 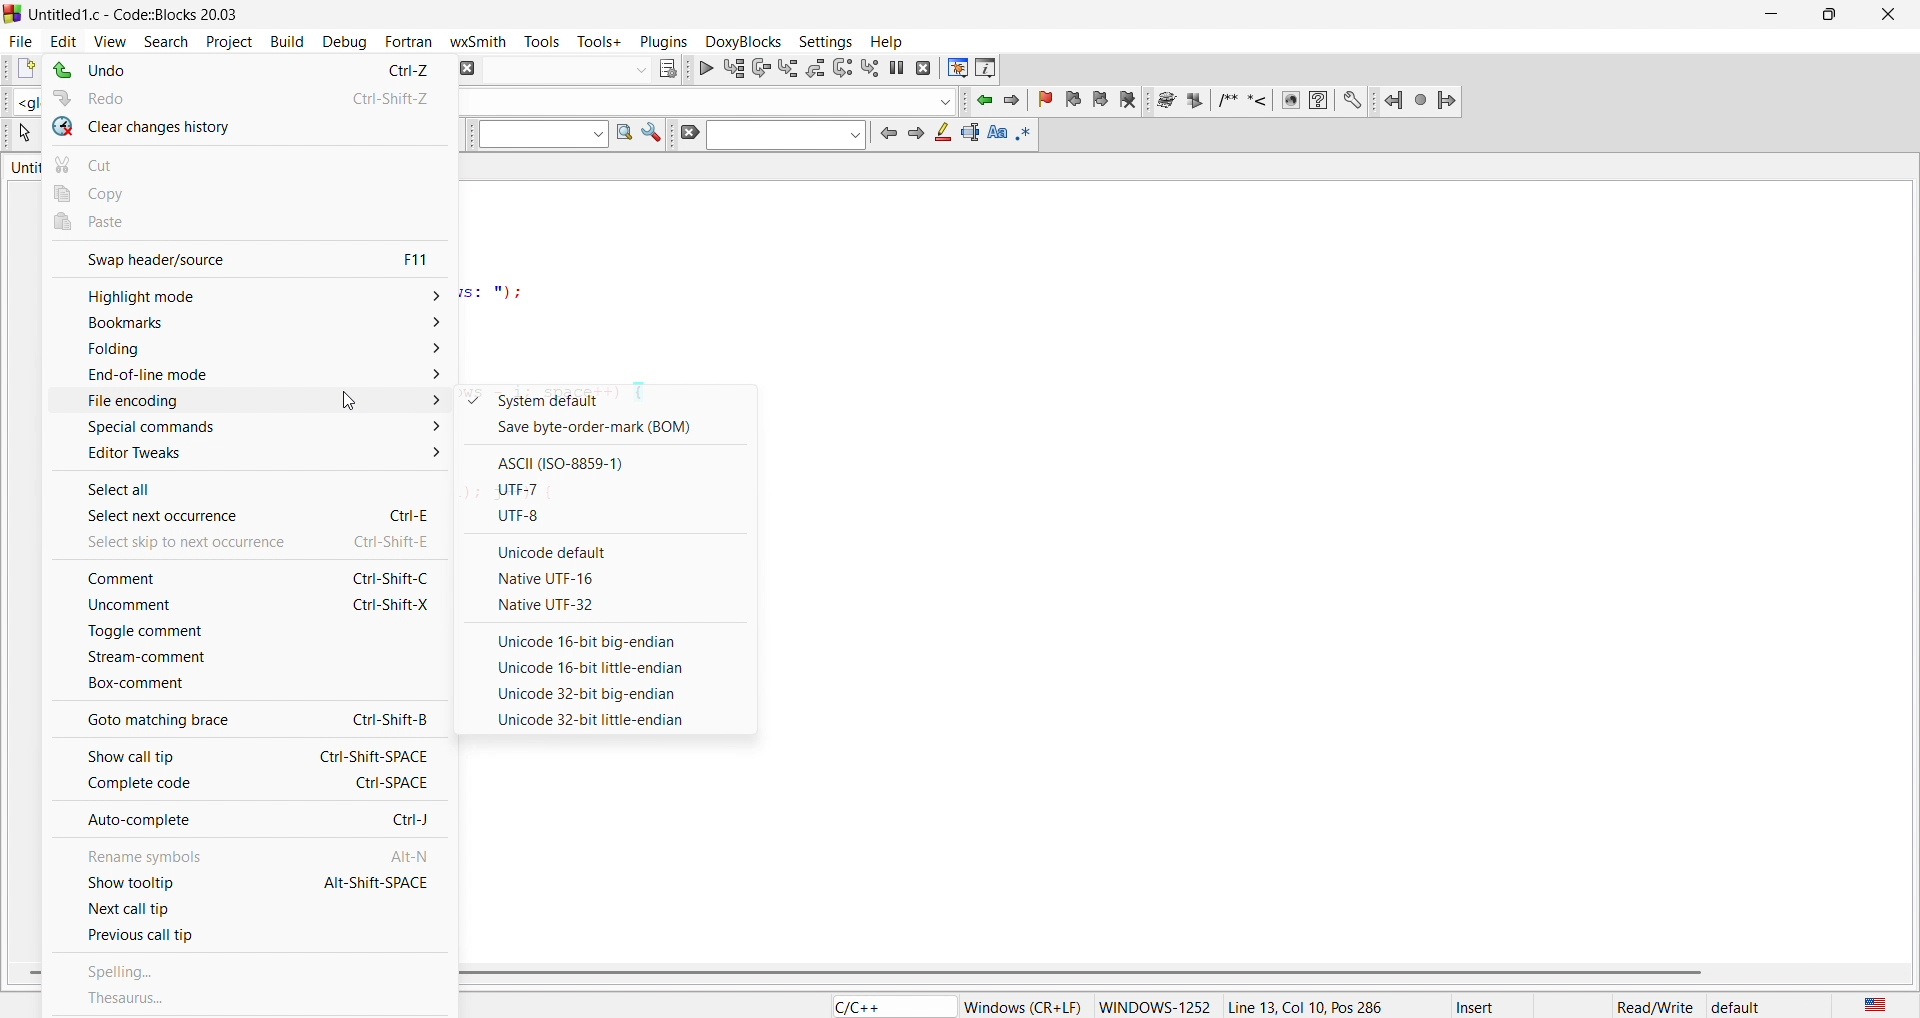 What do you see at coordinates (1072, 102) in the screenshot?
I see `previous bookmark` at bounding box center [1072, 102].